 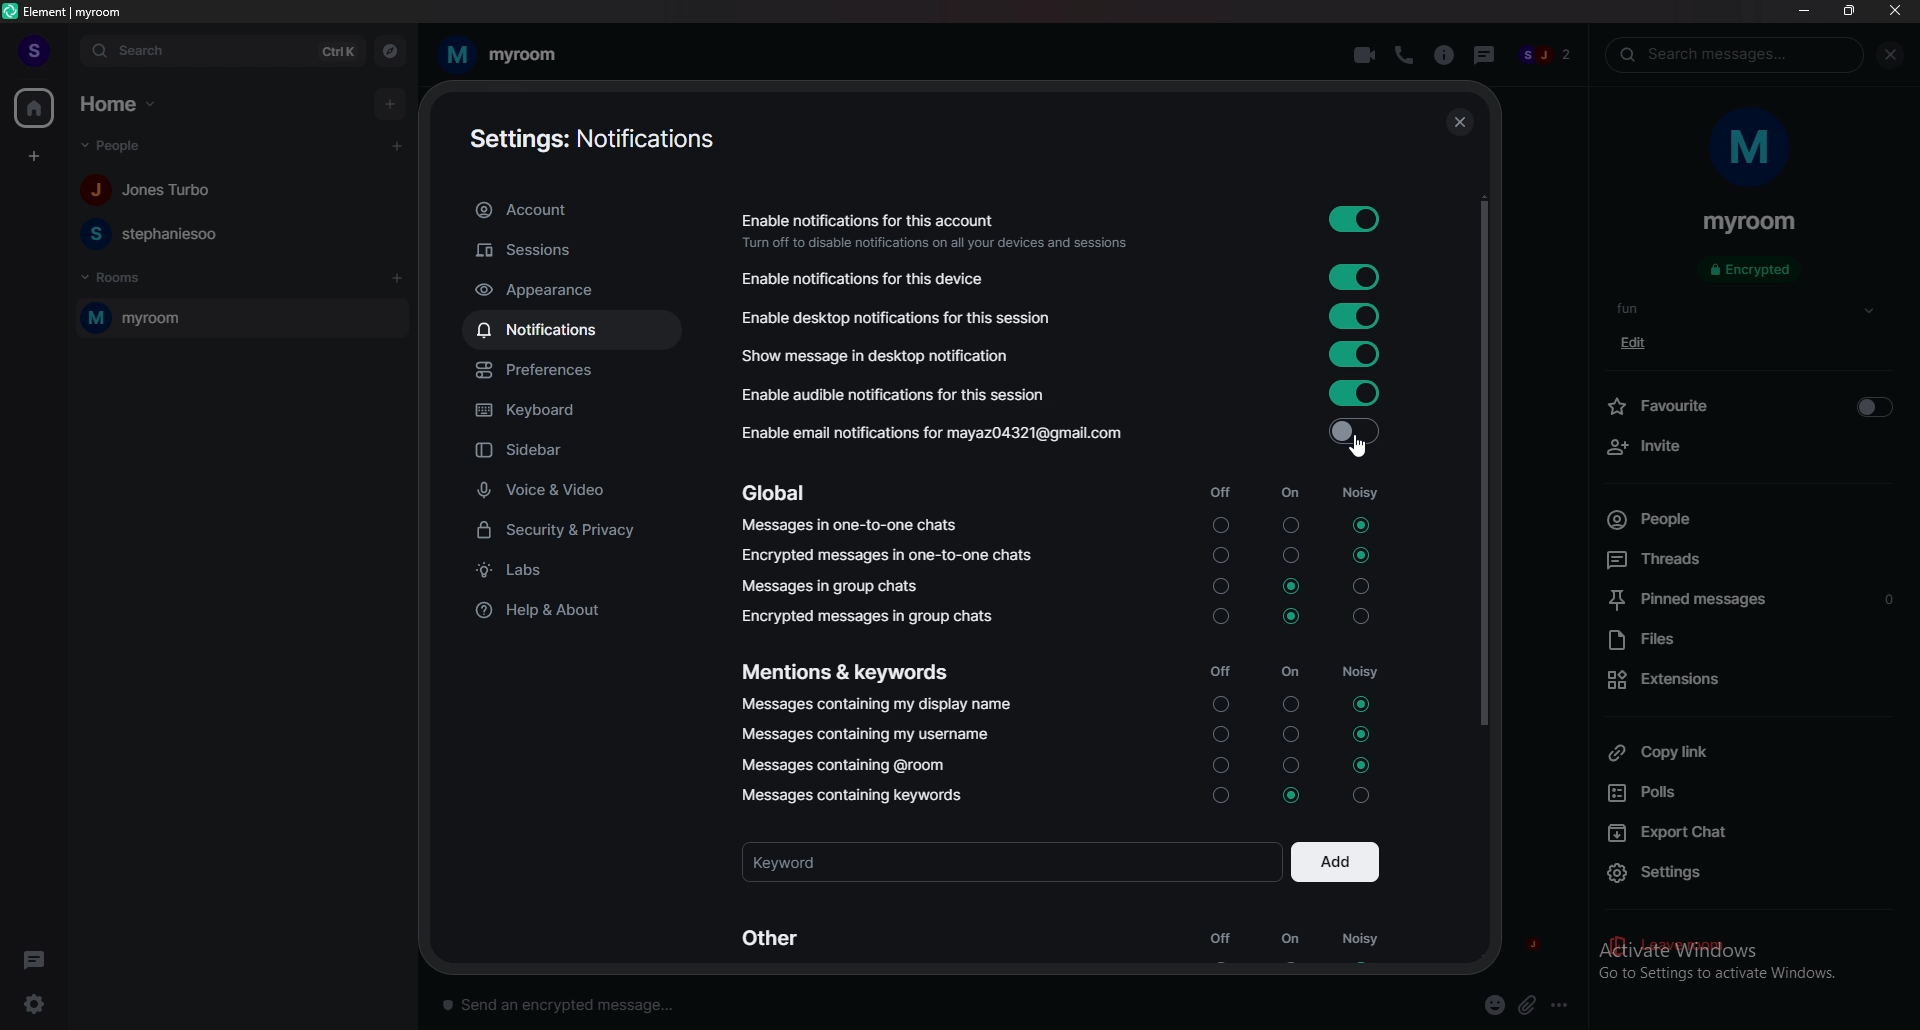 What do you see at coordinates (1736, 519) in the screenshot?
I see `people` at bounding box center [1736, 519].